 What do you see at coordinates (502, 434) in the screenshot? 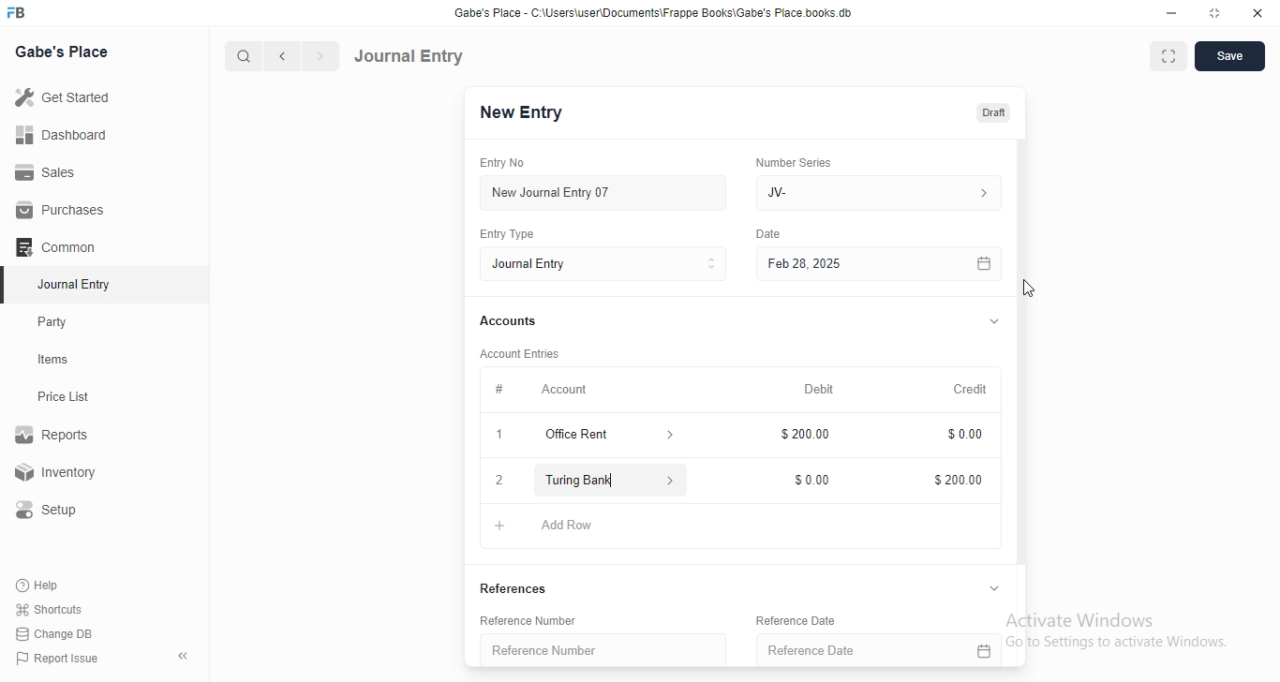
I see `1` at bounding box center [502, 434].